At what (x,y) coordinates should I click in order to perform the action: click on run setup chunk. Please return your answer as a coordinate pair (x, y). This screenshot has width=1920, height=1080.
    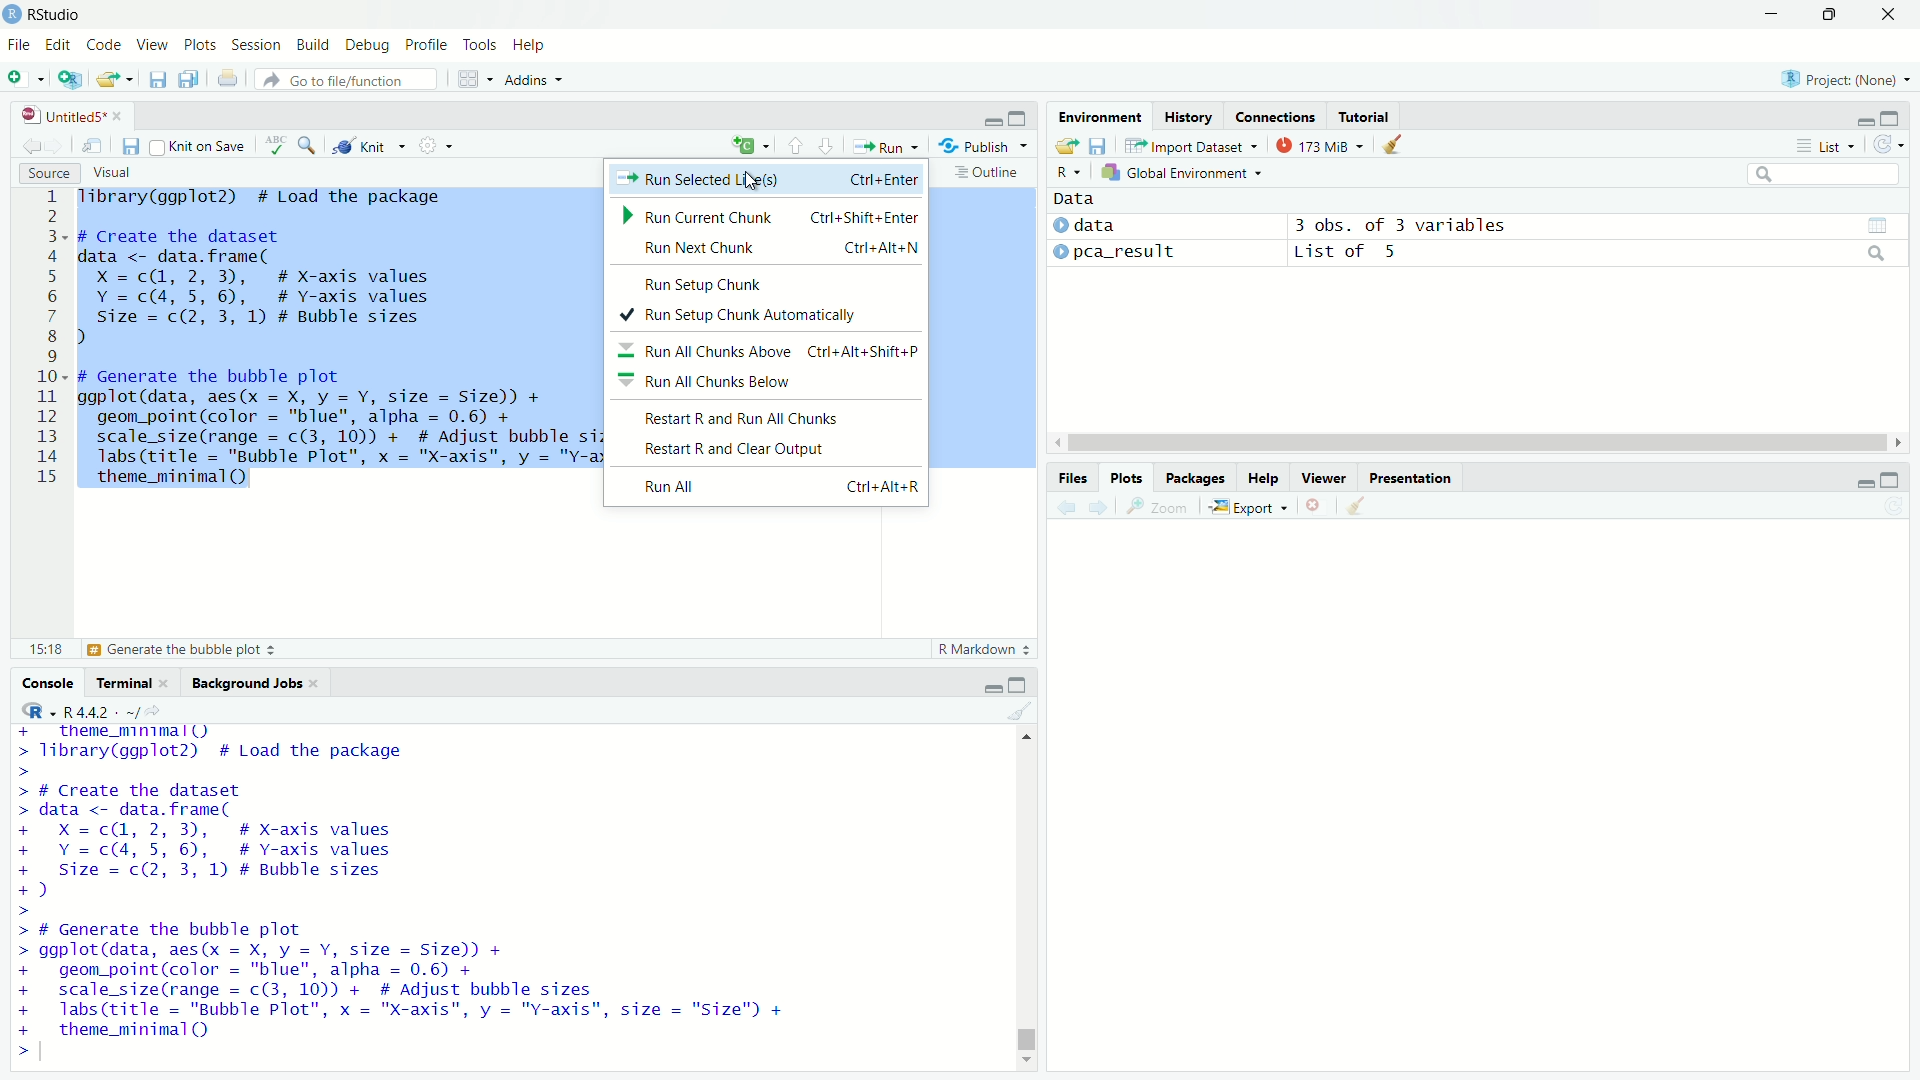
    Looking at the image, I should click on (768, 282).